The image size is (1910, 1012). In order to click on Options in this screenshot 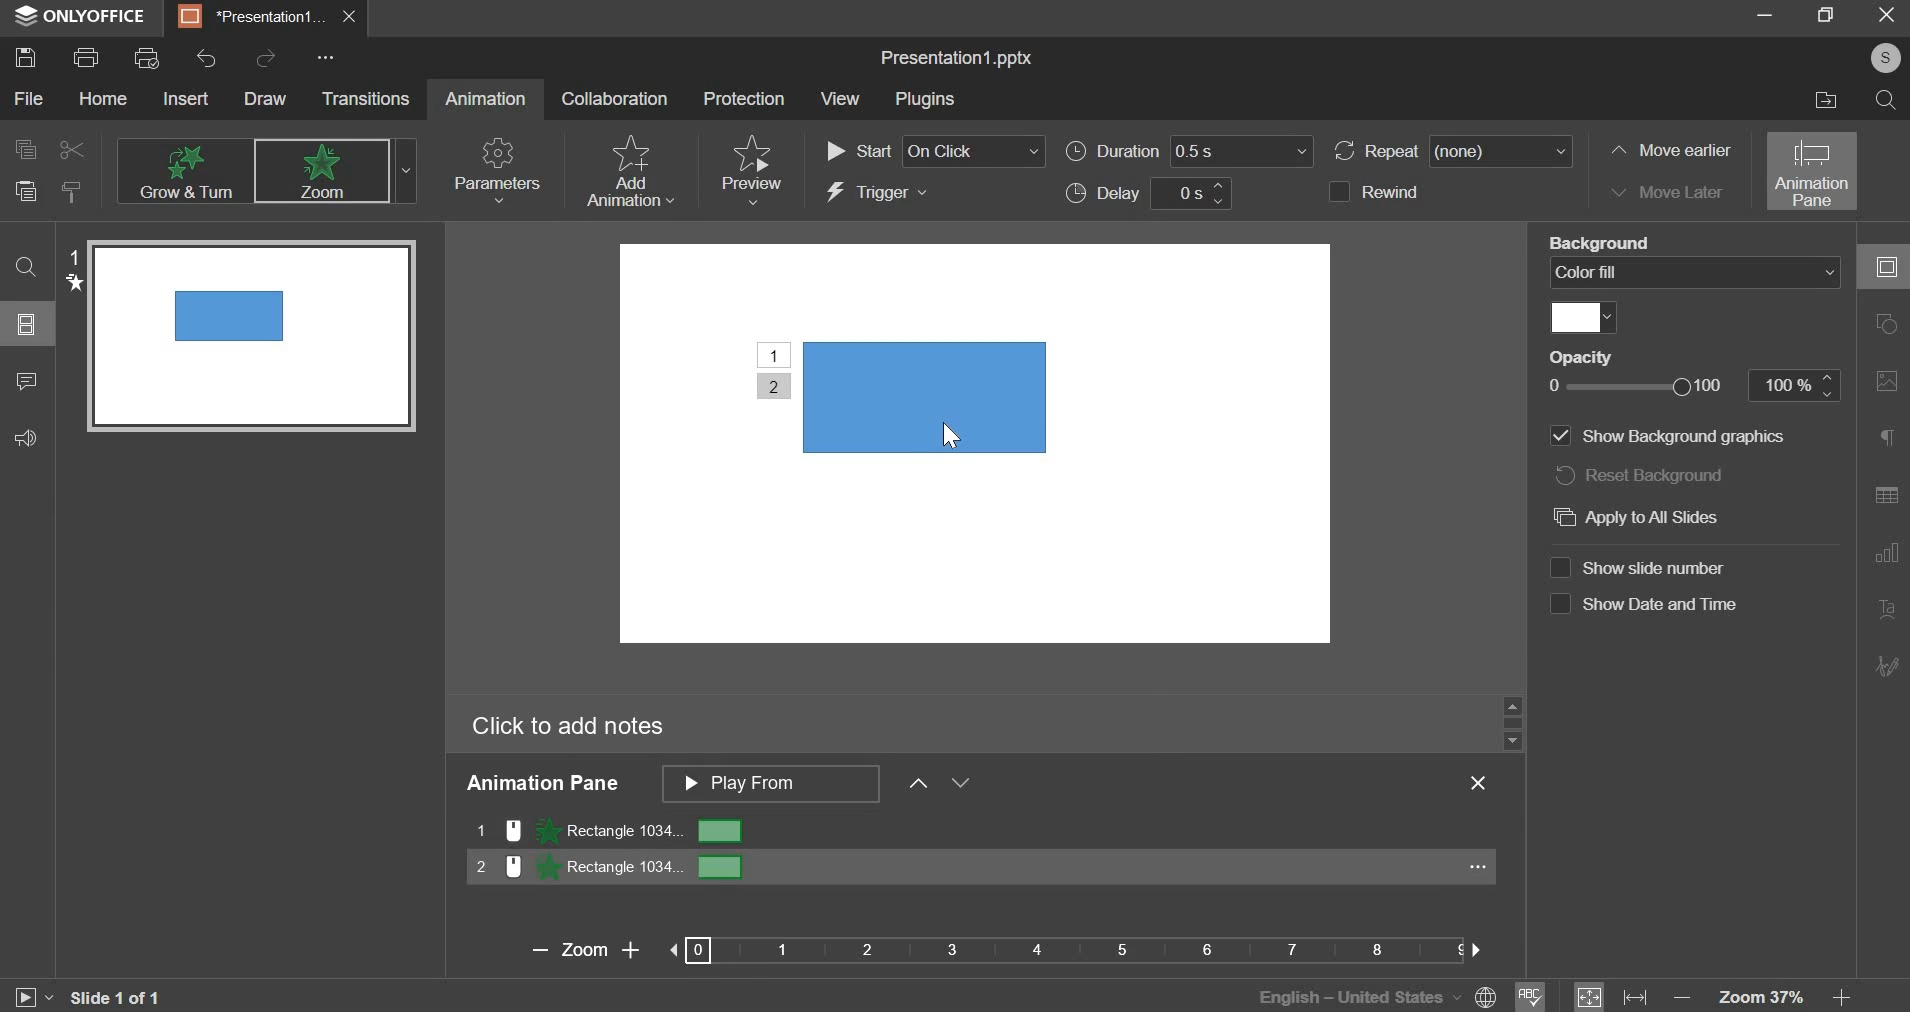, I will do `click(322, 57)`.